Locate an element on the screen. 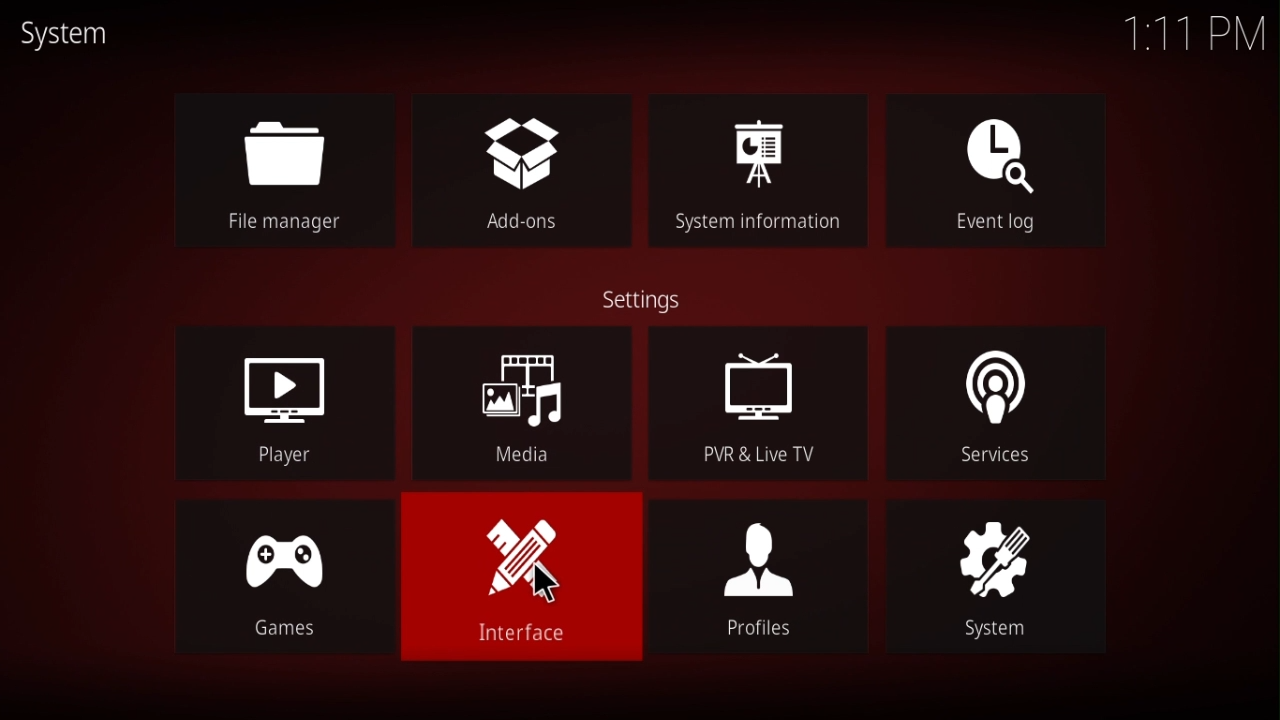  games is located at coordinates (266, 578).